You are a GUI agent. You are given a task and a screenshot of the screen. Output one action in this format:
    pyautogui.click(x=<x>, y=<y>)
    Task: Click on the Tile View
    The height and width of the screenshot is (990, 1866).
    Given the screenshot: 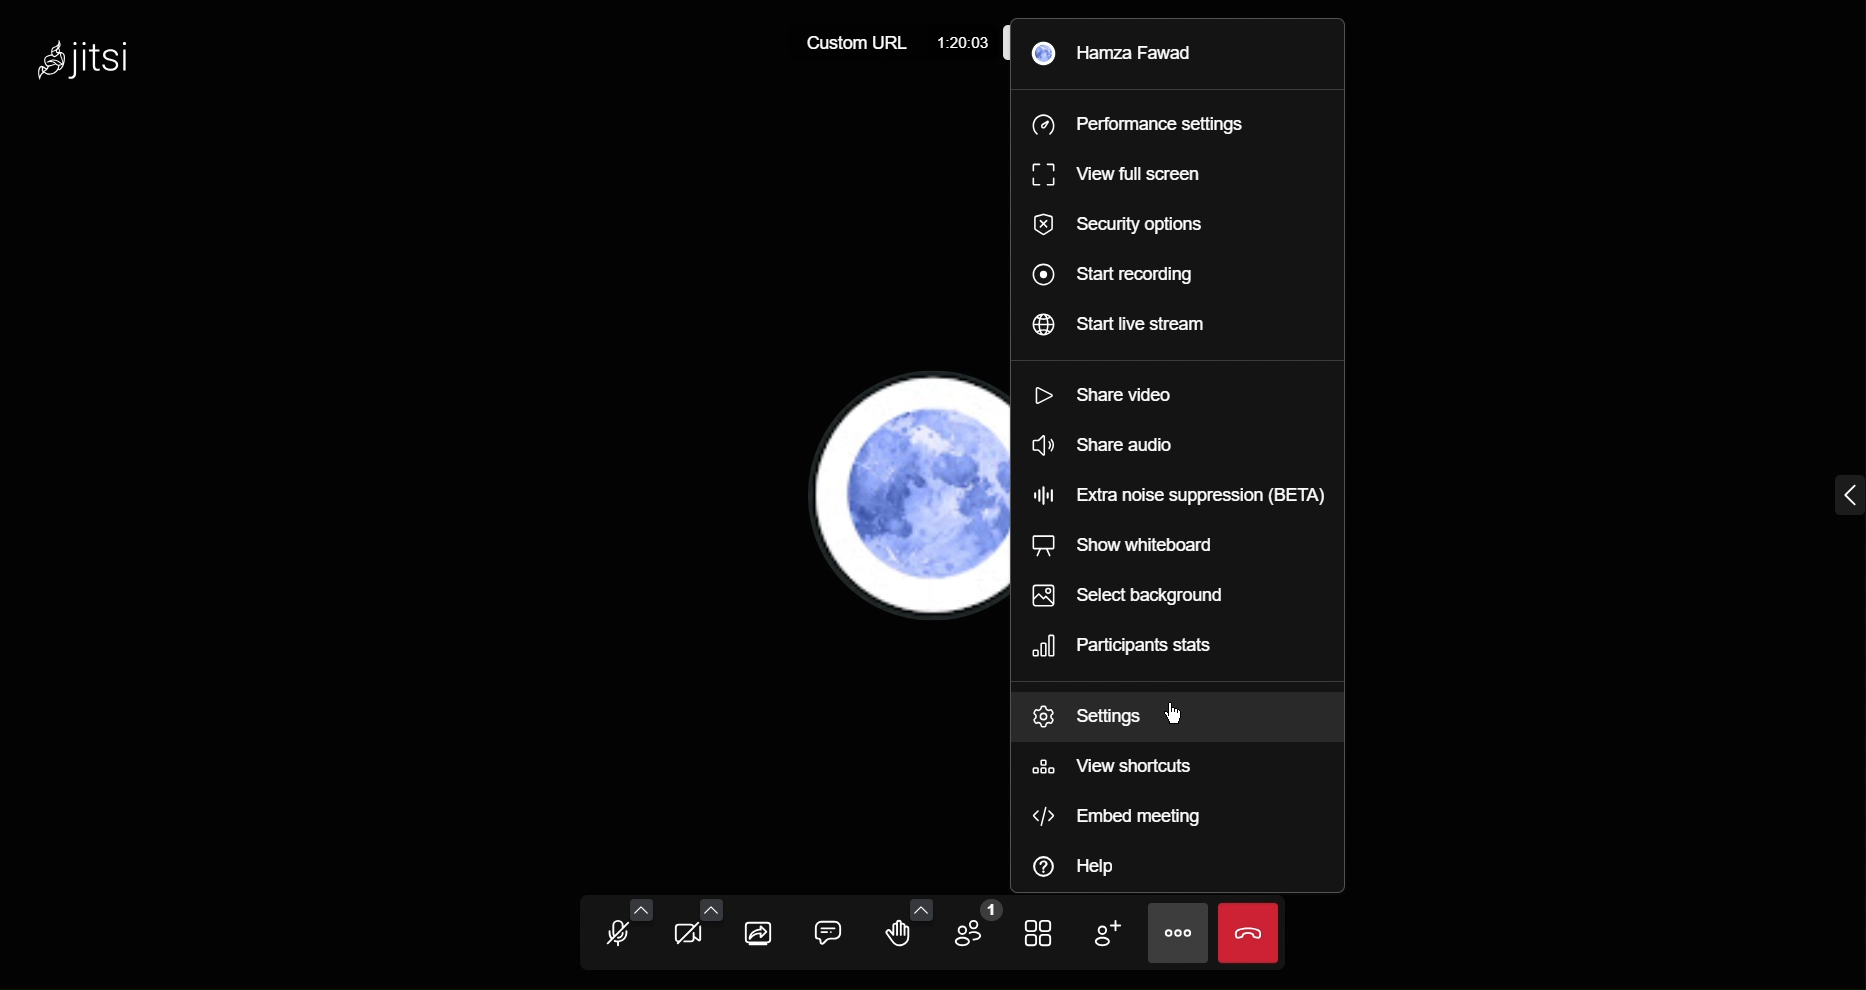 What is the action you would take?
    pyautogui.click(x=1050, y=934)
    